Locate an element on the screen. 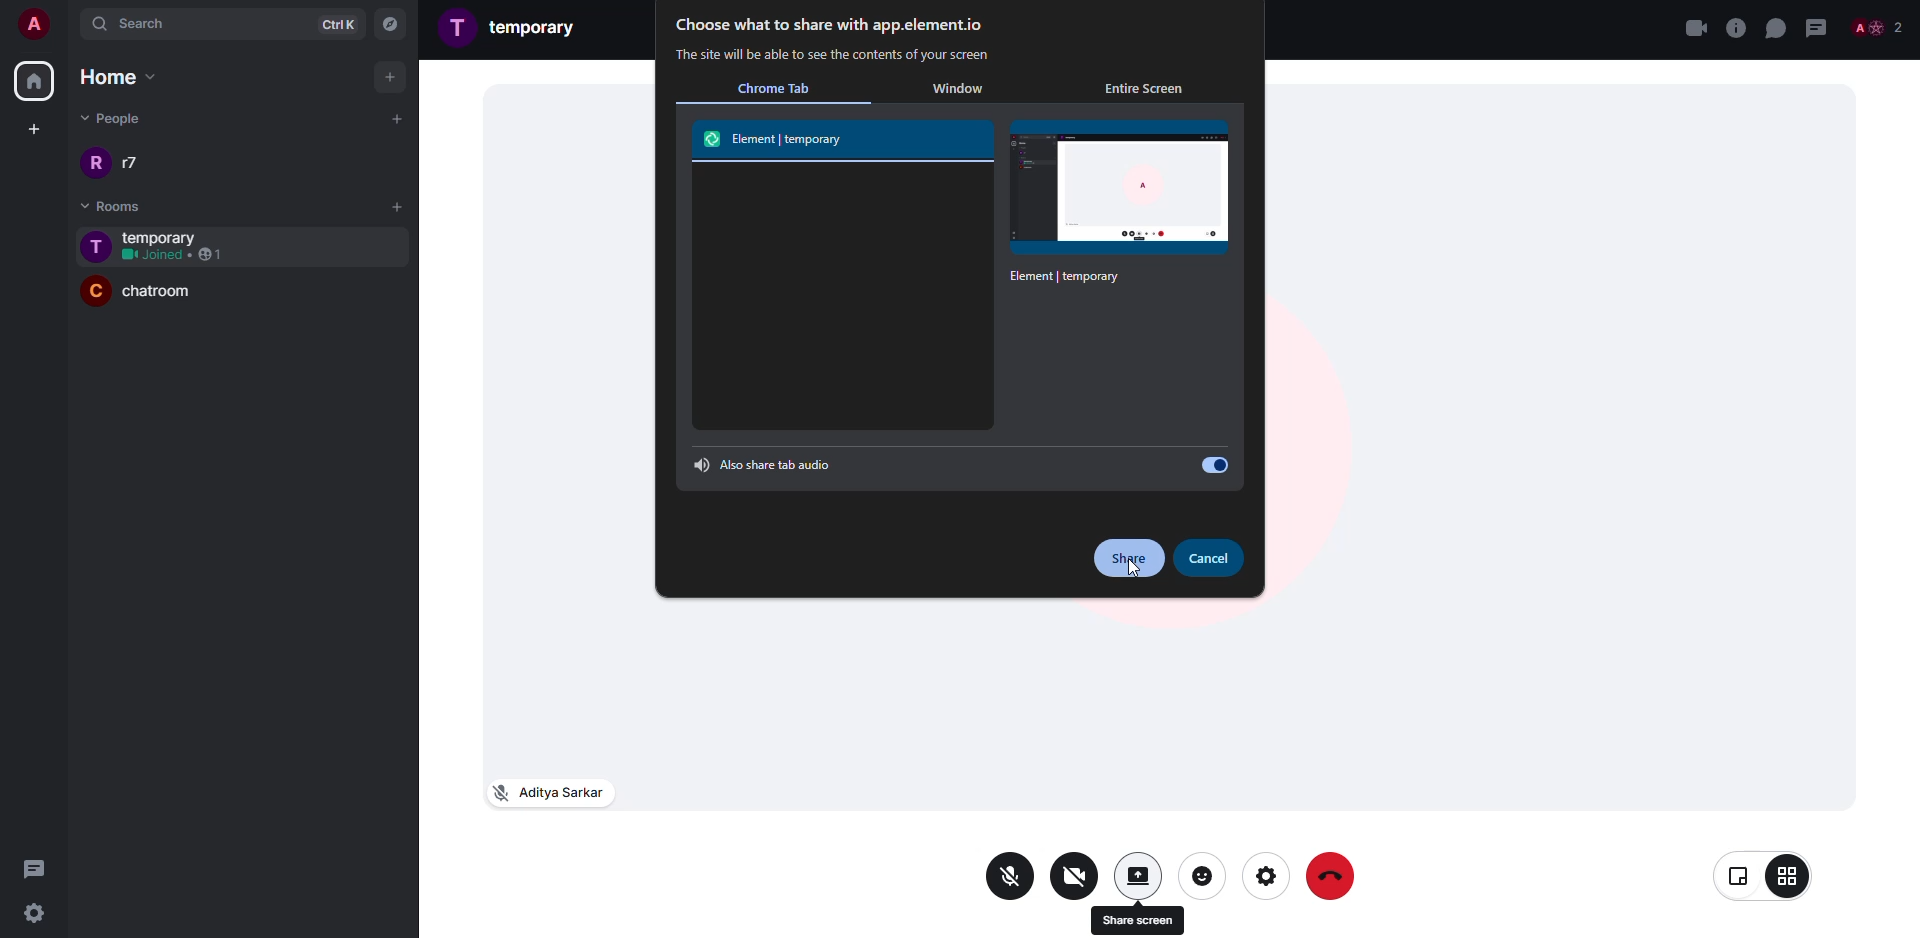 The height and width of the screenshot is (938, 1920). room is located at coordinates (171, 296).